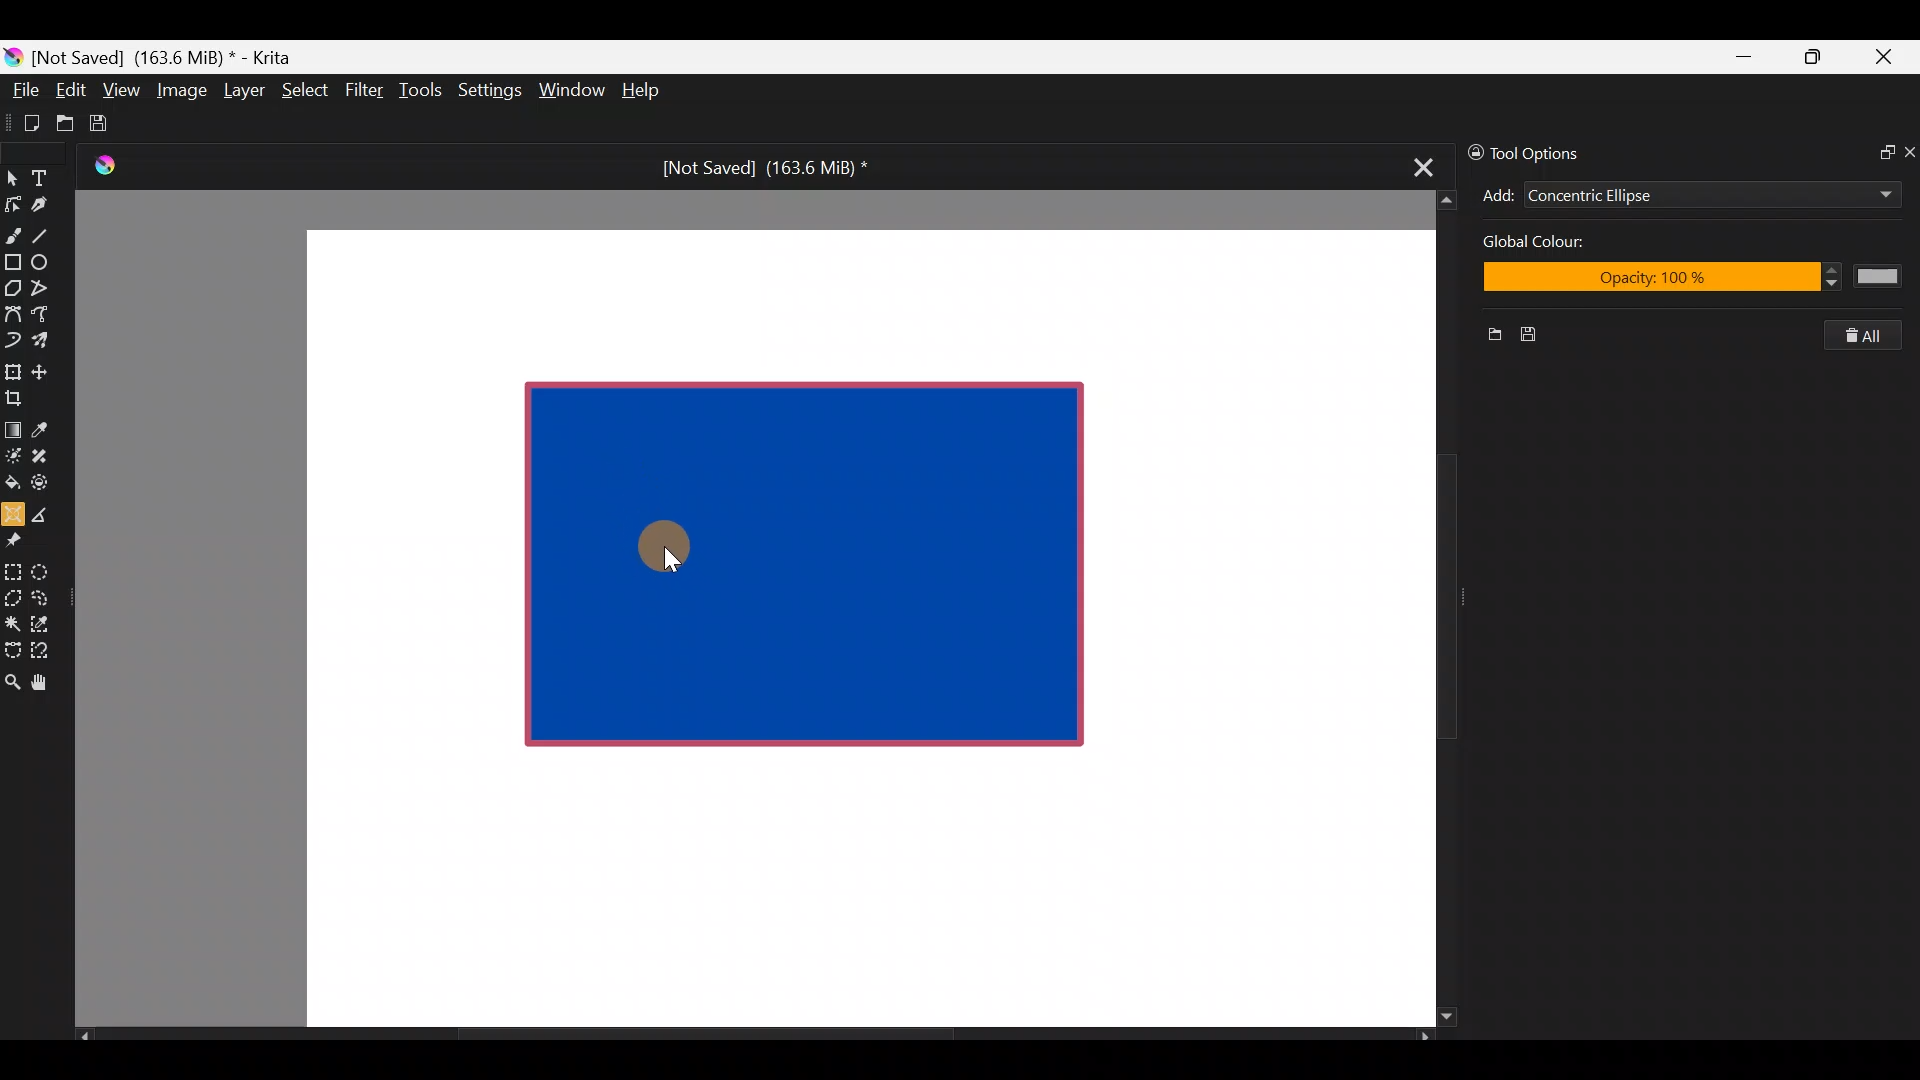  What do you see at coordinates (757, 168) in the screenshot?
I see `[Not Saved] (163.6 MiB) *` at bounding box center [757, 168].